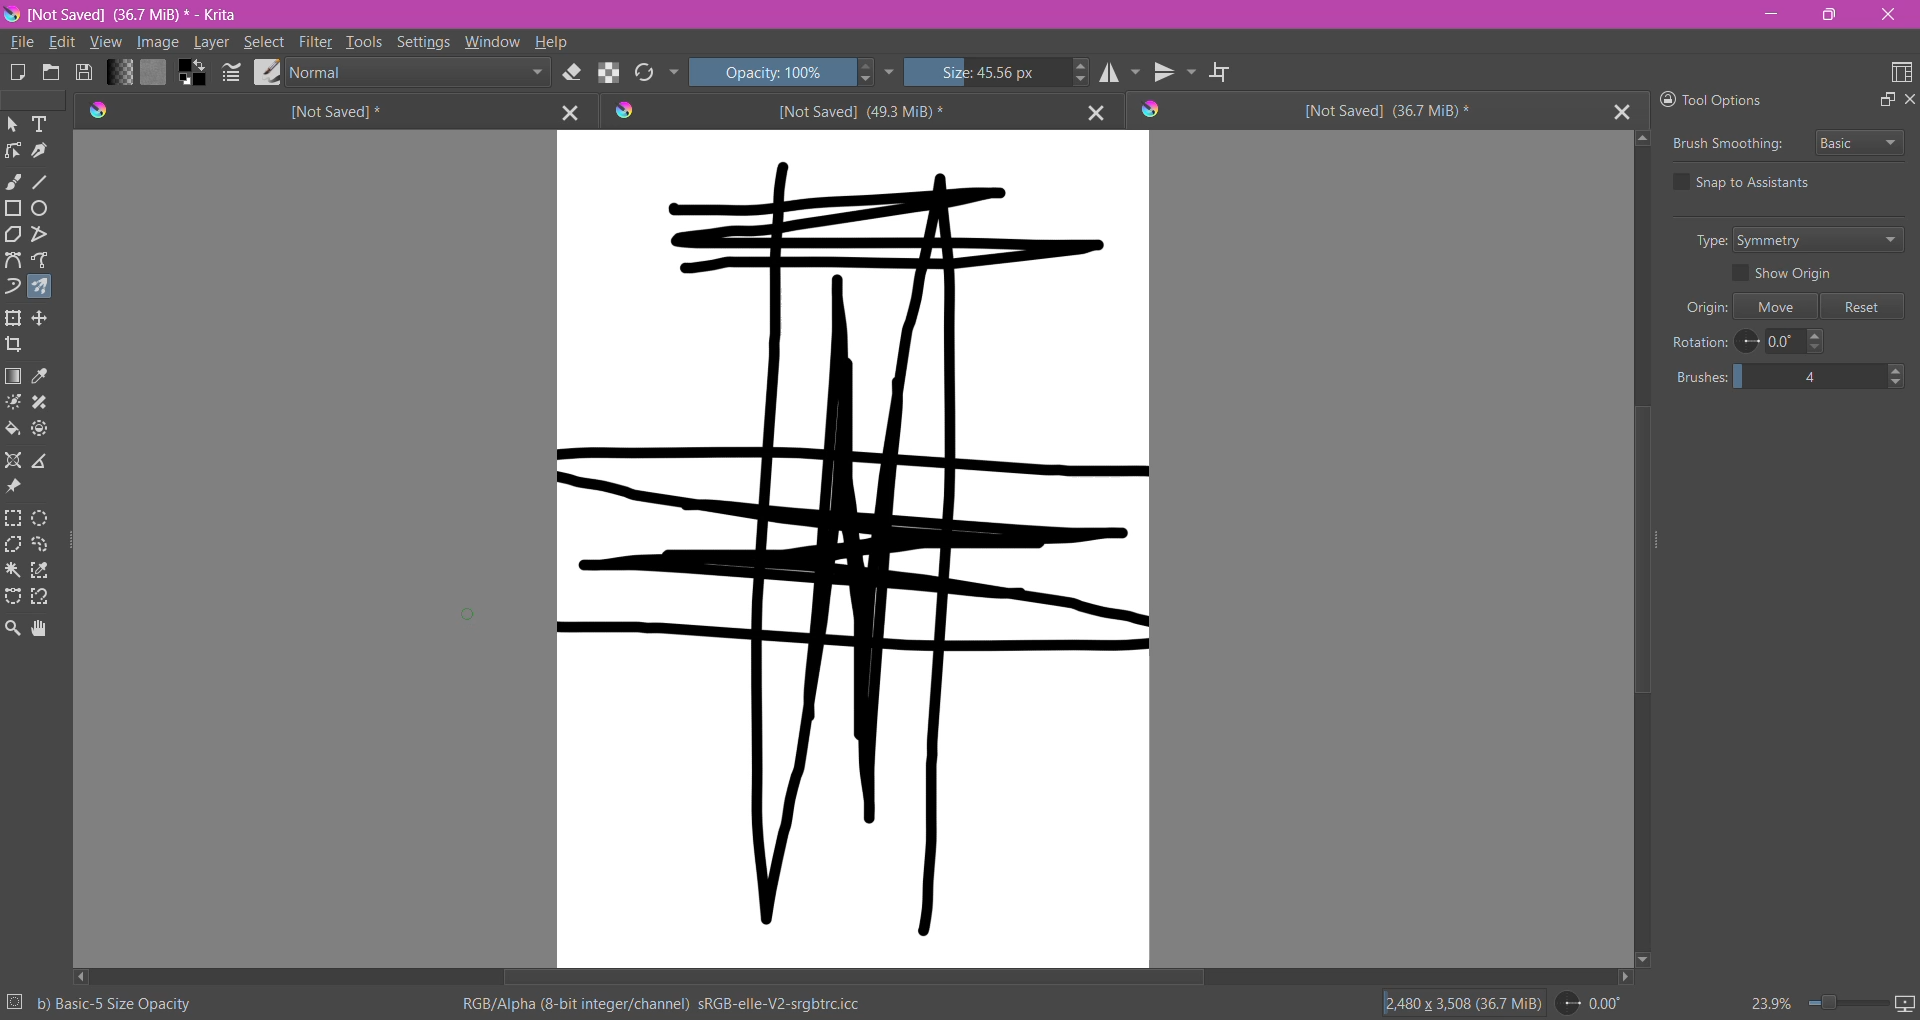 This screenshot has width=1920, height=1020. What do you see at coordinates (1788, 344) in the screenshot?
I see `Set Rotation Level` at bounding box center [1788, 344].